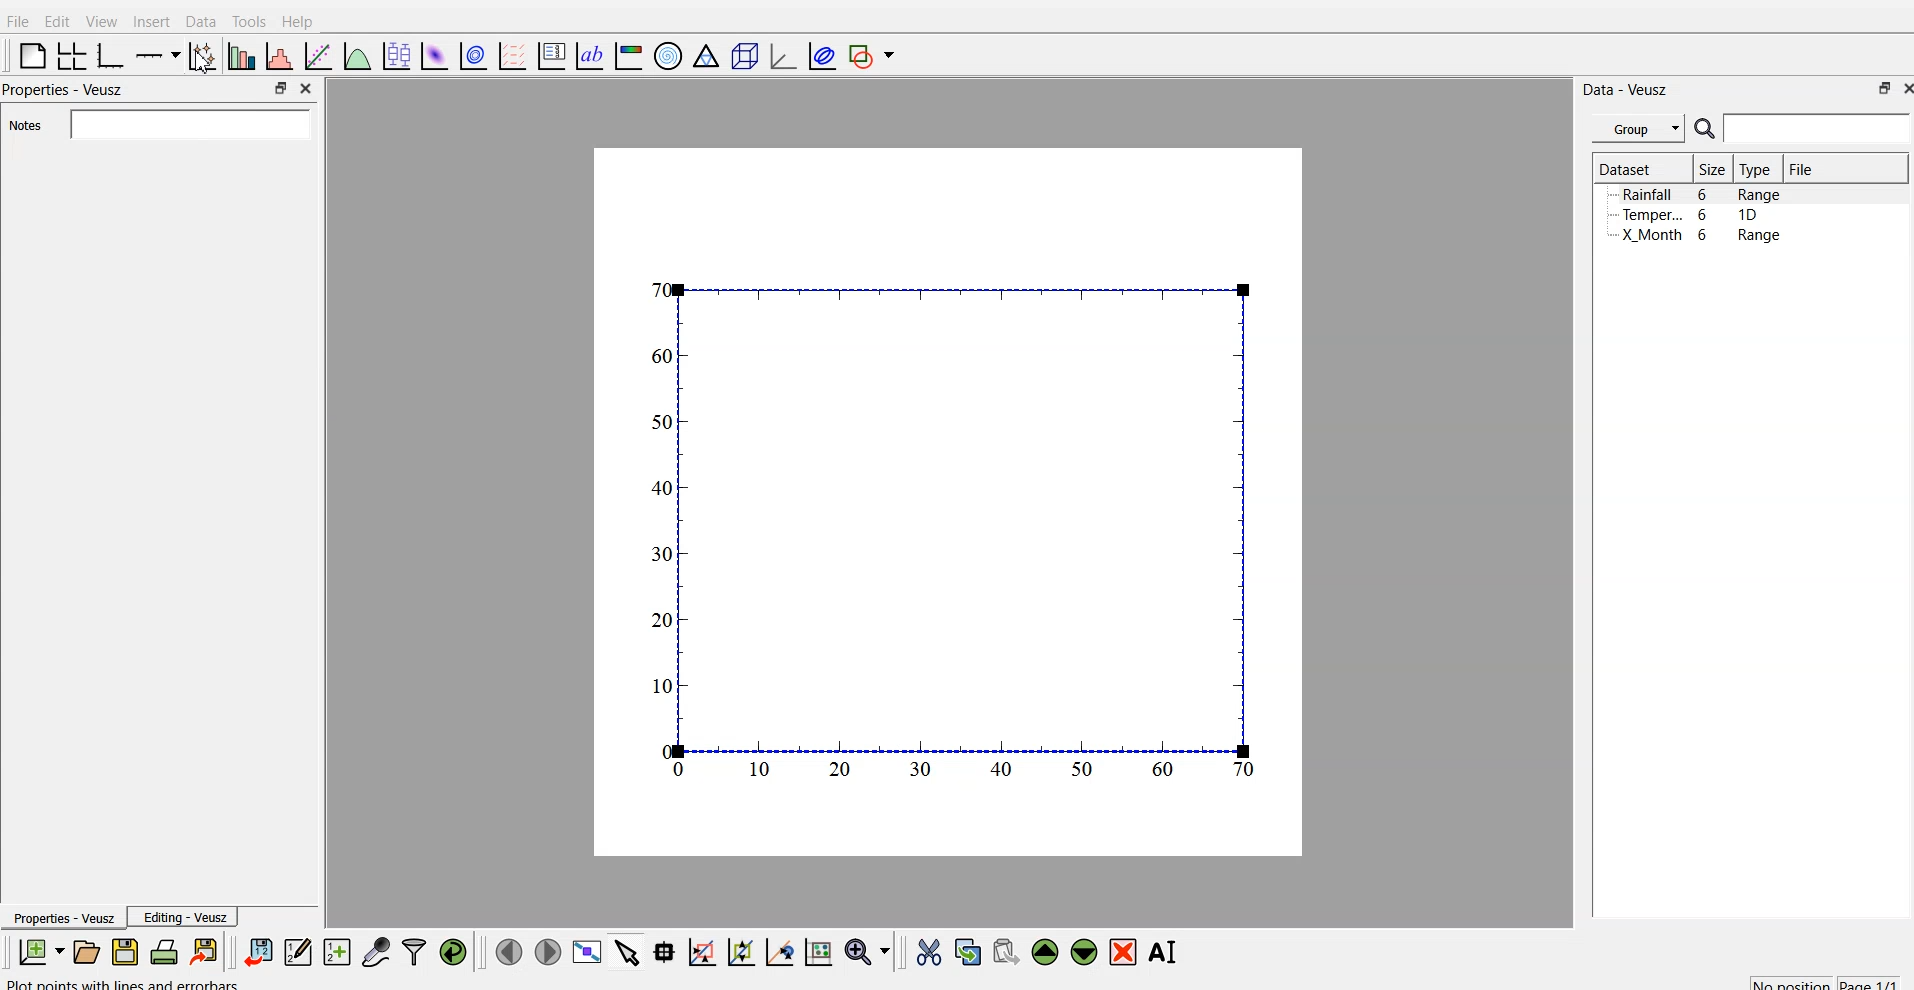  Describe the element at coordinates (123, 982) in the screenshot. I see `plot points with lines and numbers` at that location.